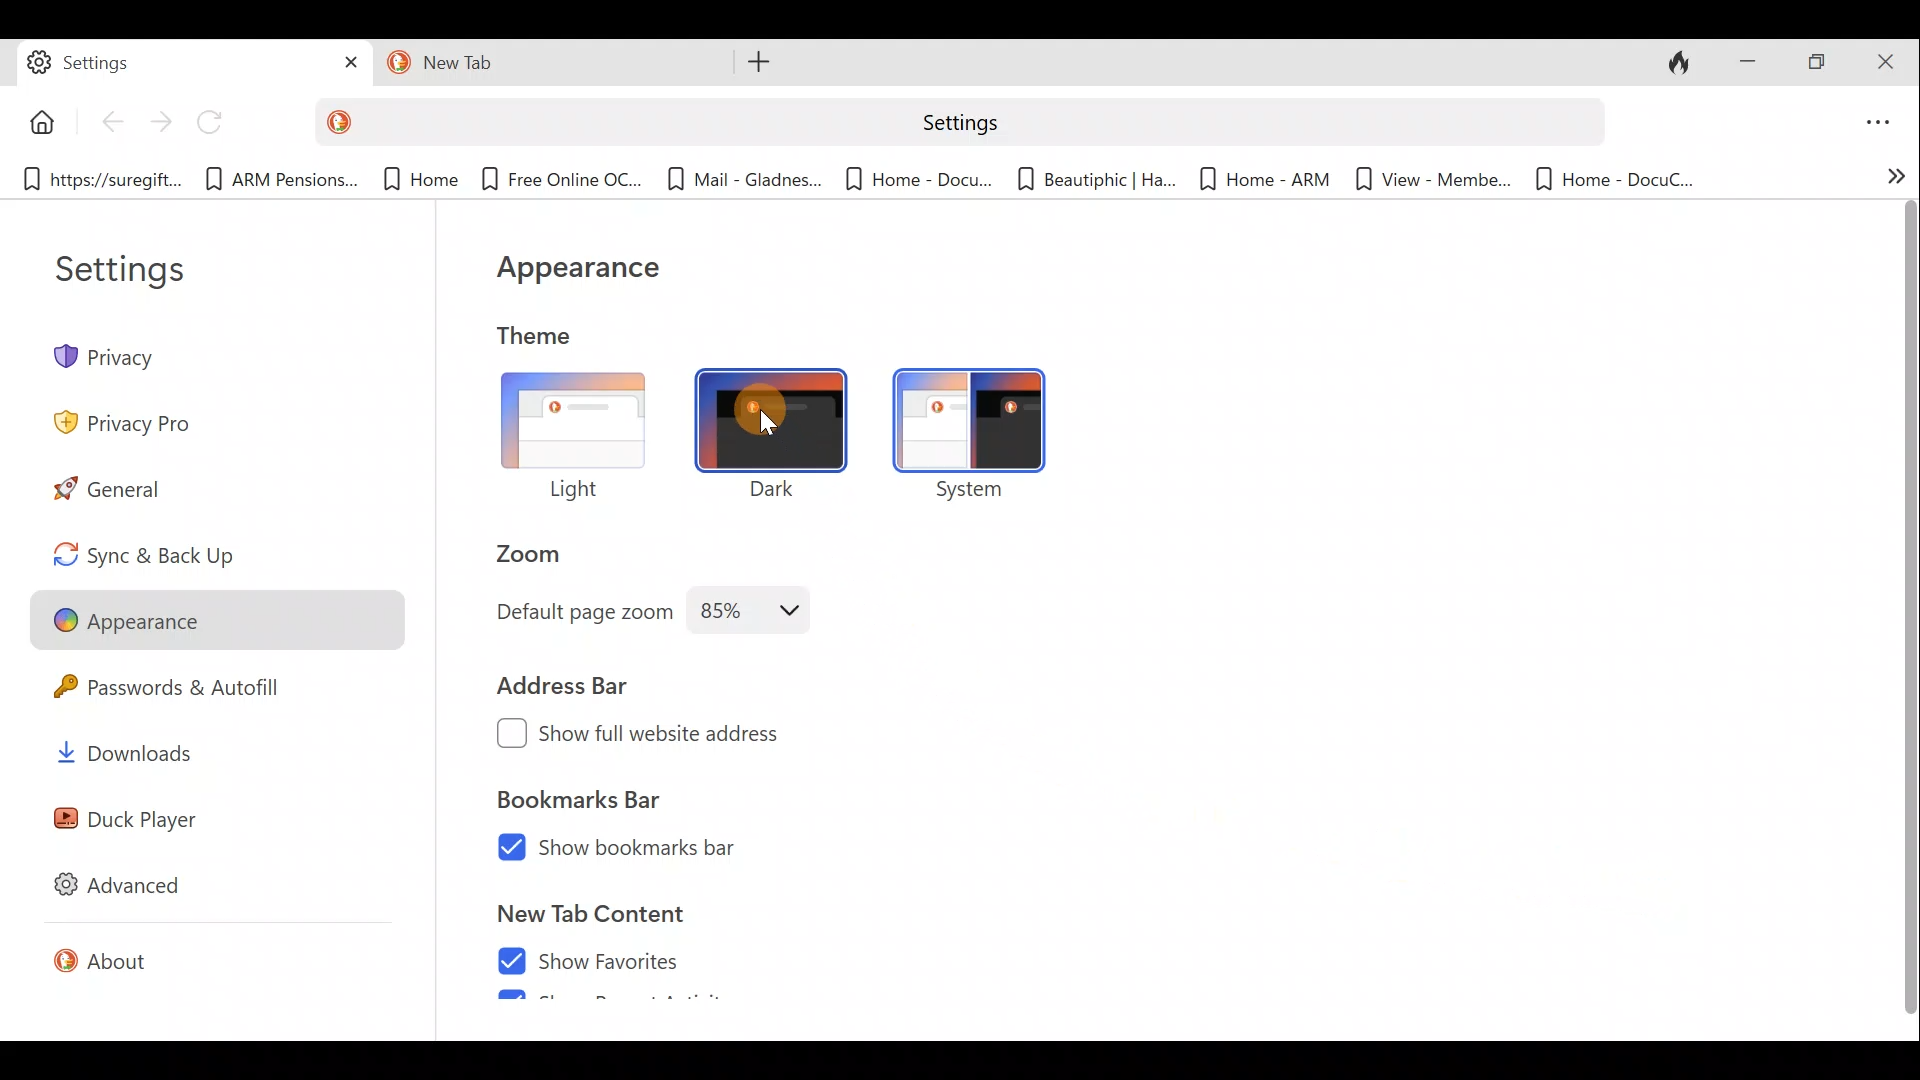 The width and height of the screenshot is (1920, 1080). Describe the element at coordinates (770, 425) in the screenshot. I see `cursor` at that location.